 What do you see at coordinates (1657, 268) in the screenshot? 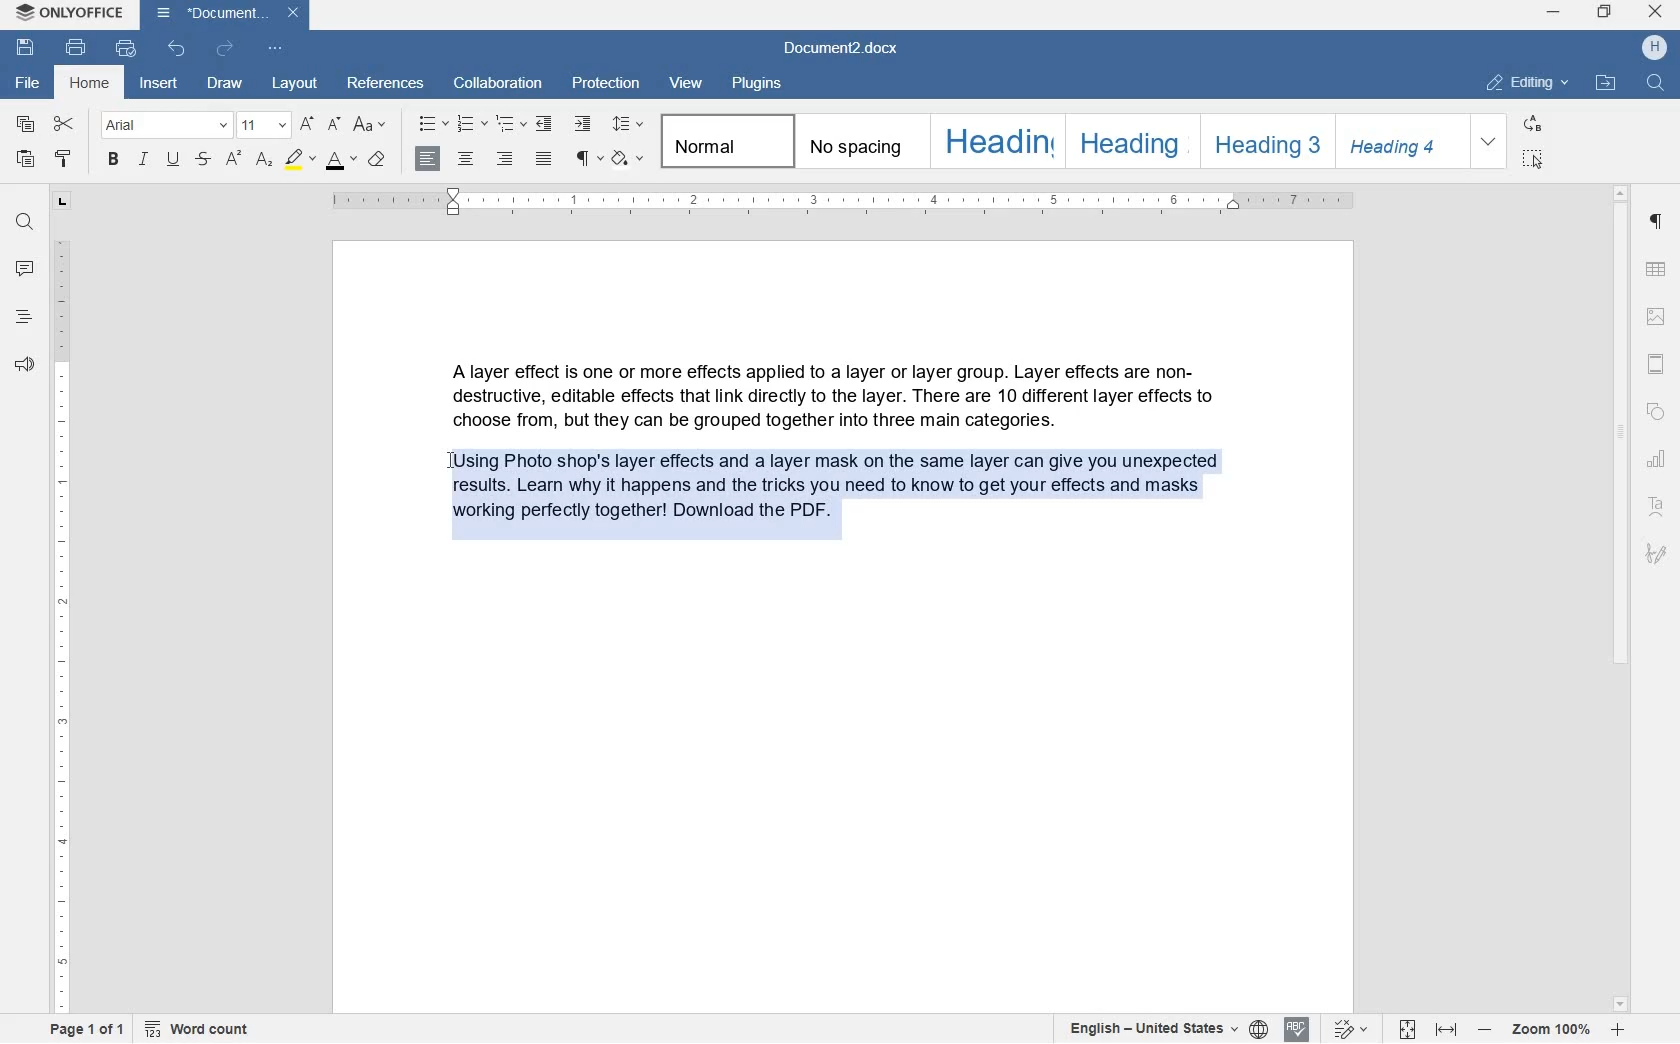
I see `TABLE` at bounding box center [1657, 268].